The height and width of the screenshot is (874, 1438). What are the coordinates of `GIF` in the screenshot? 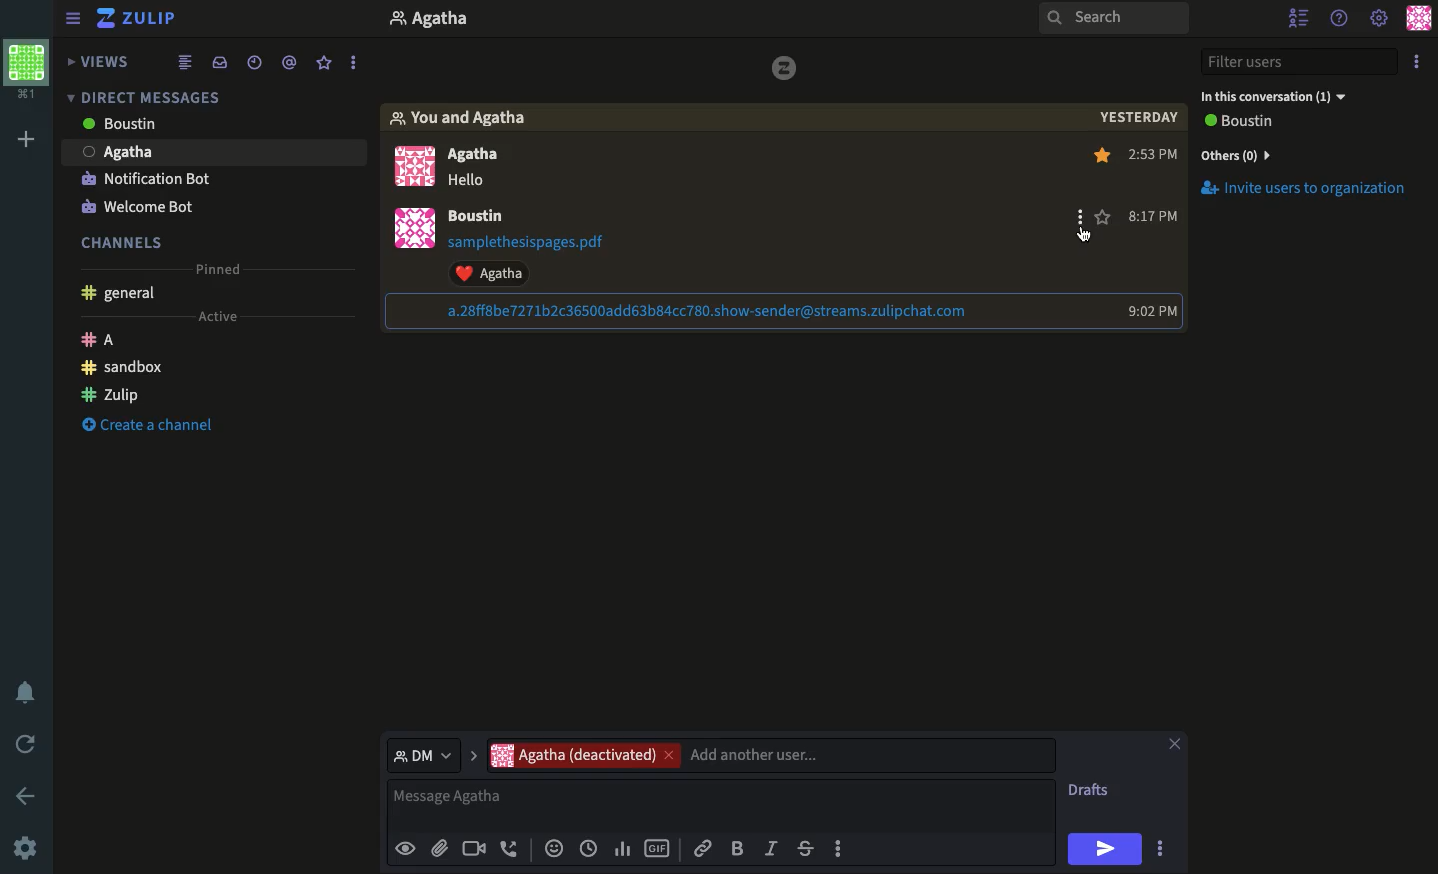 It's located at (657, 850).